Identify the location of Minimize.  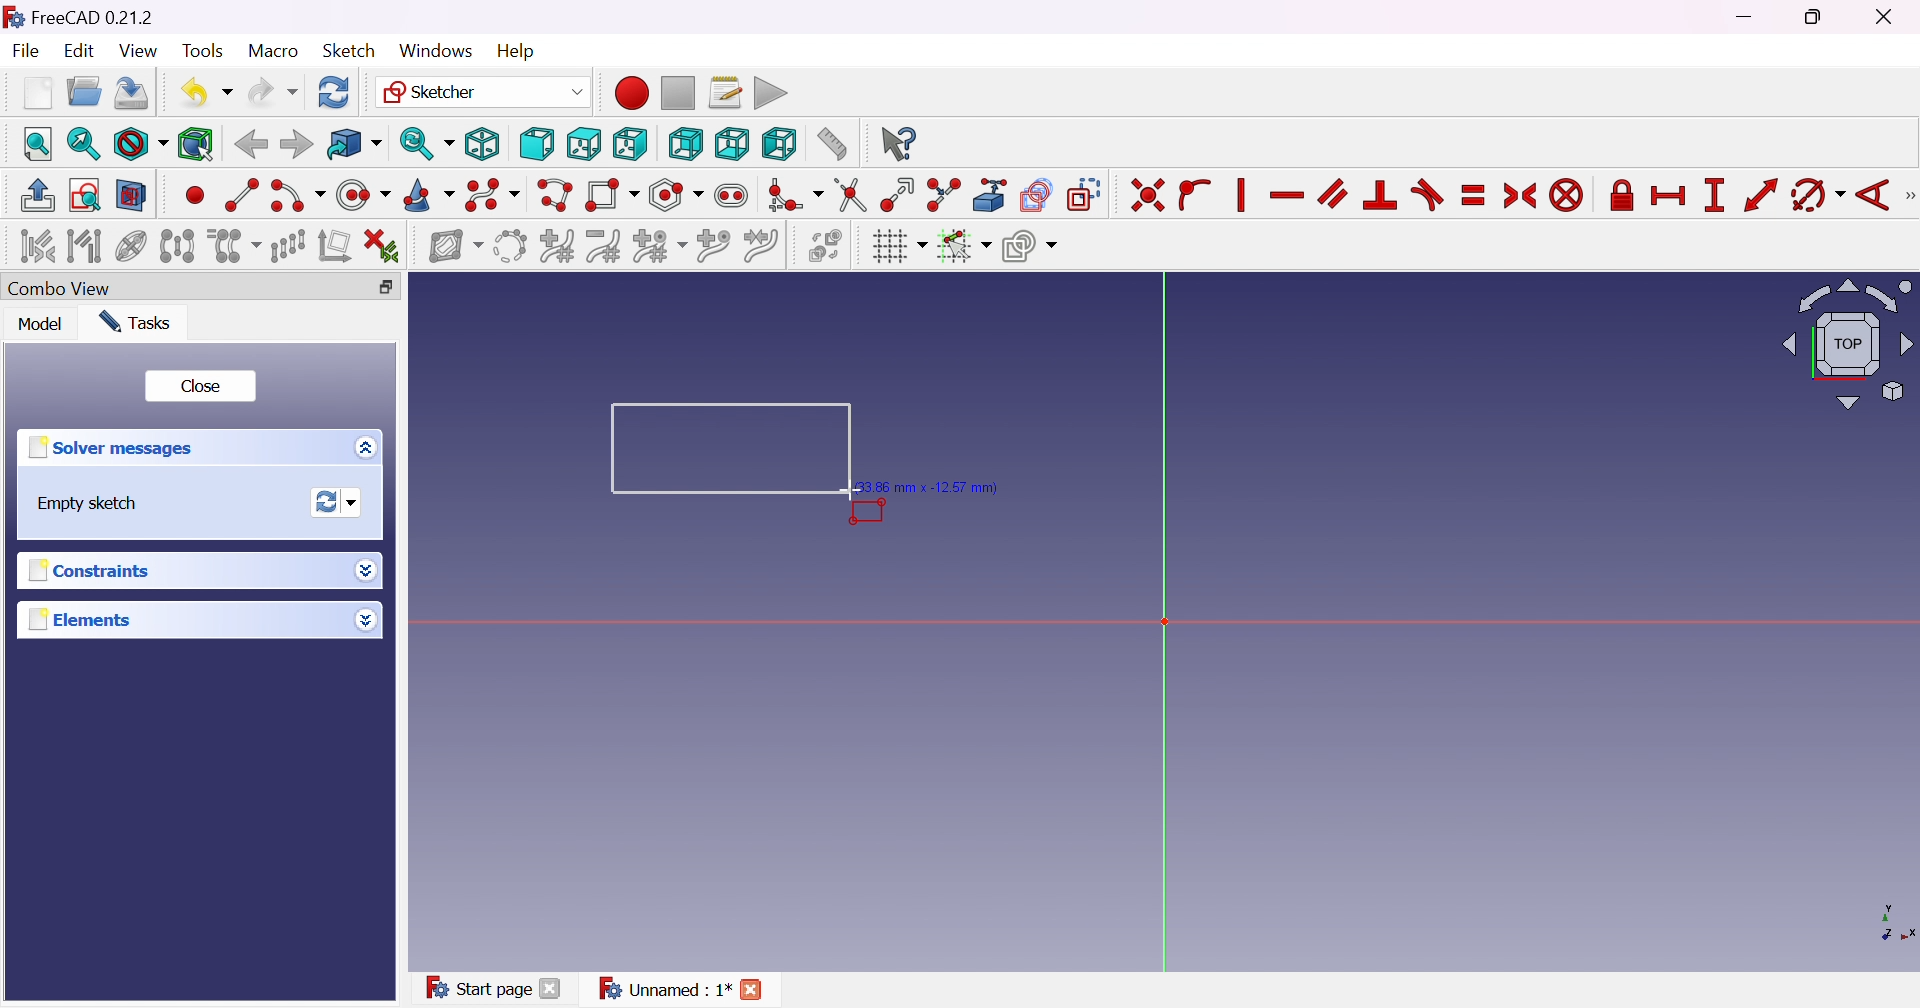
(1751, 17).